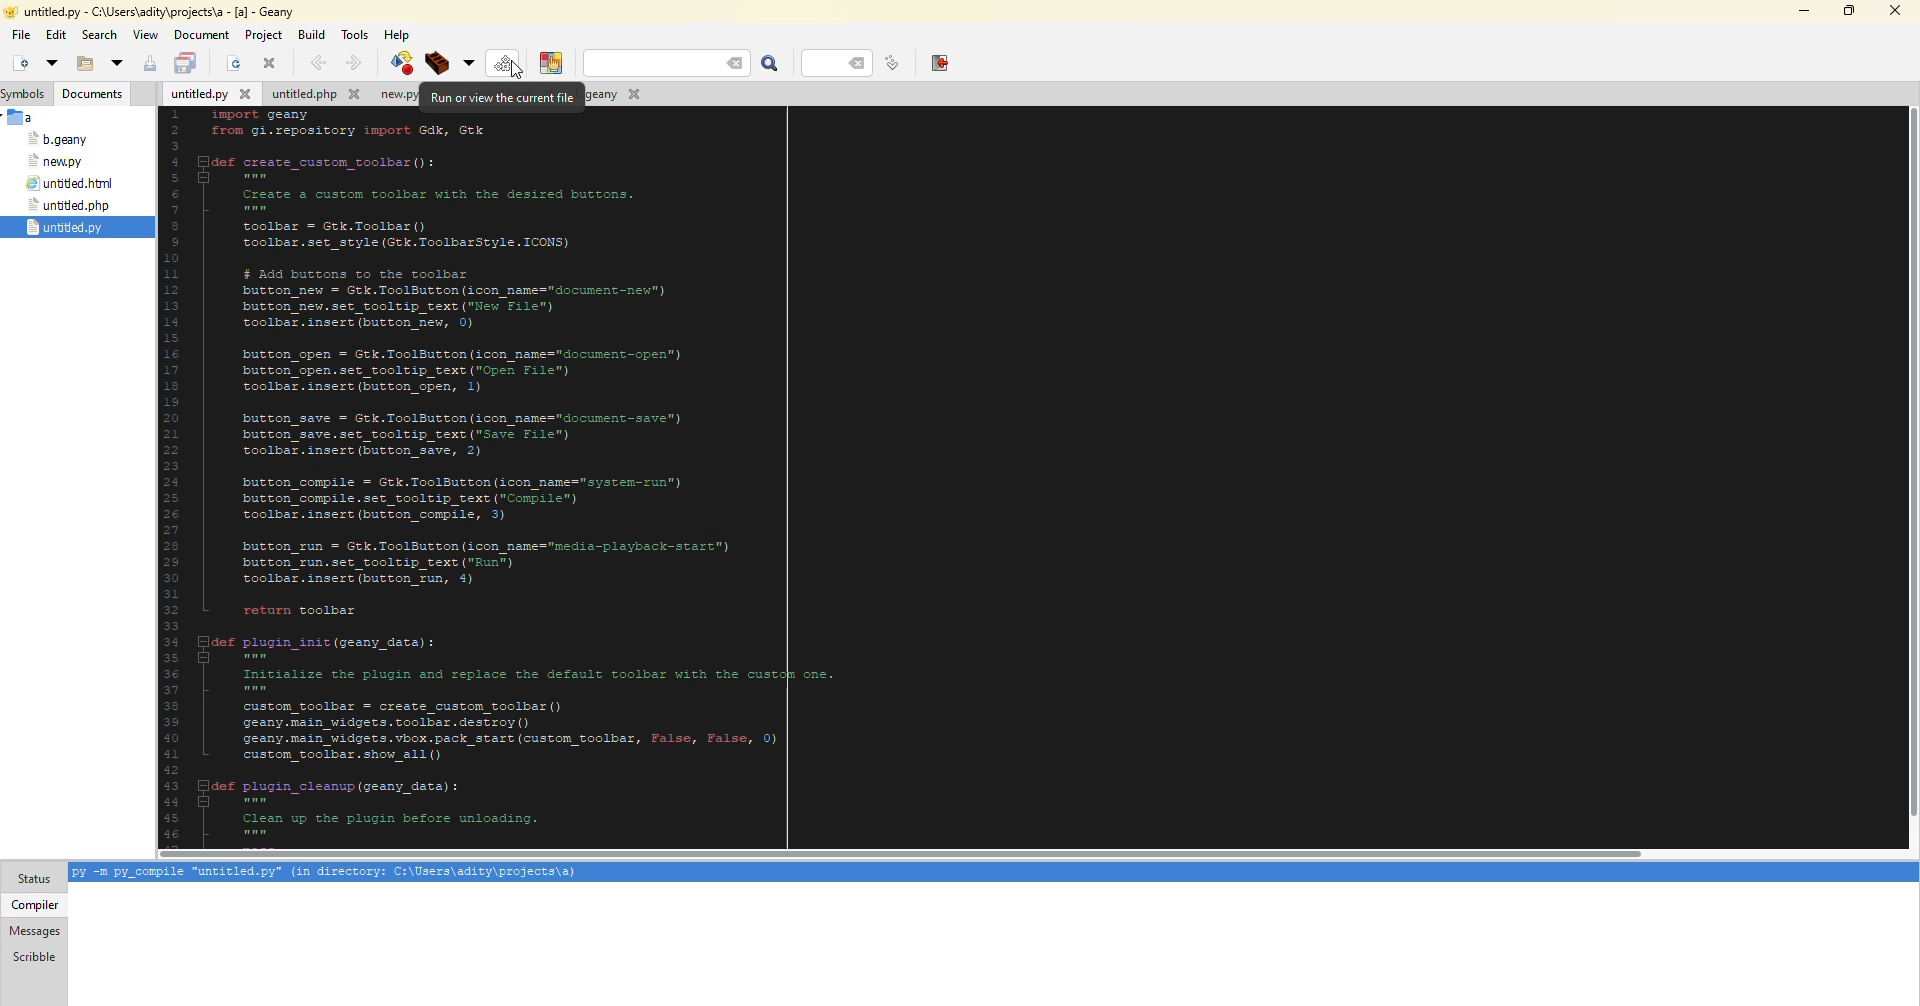 This screenshot has width=1920, height=1006. I want to click on open, so click(52, 63).